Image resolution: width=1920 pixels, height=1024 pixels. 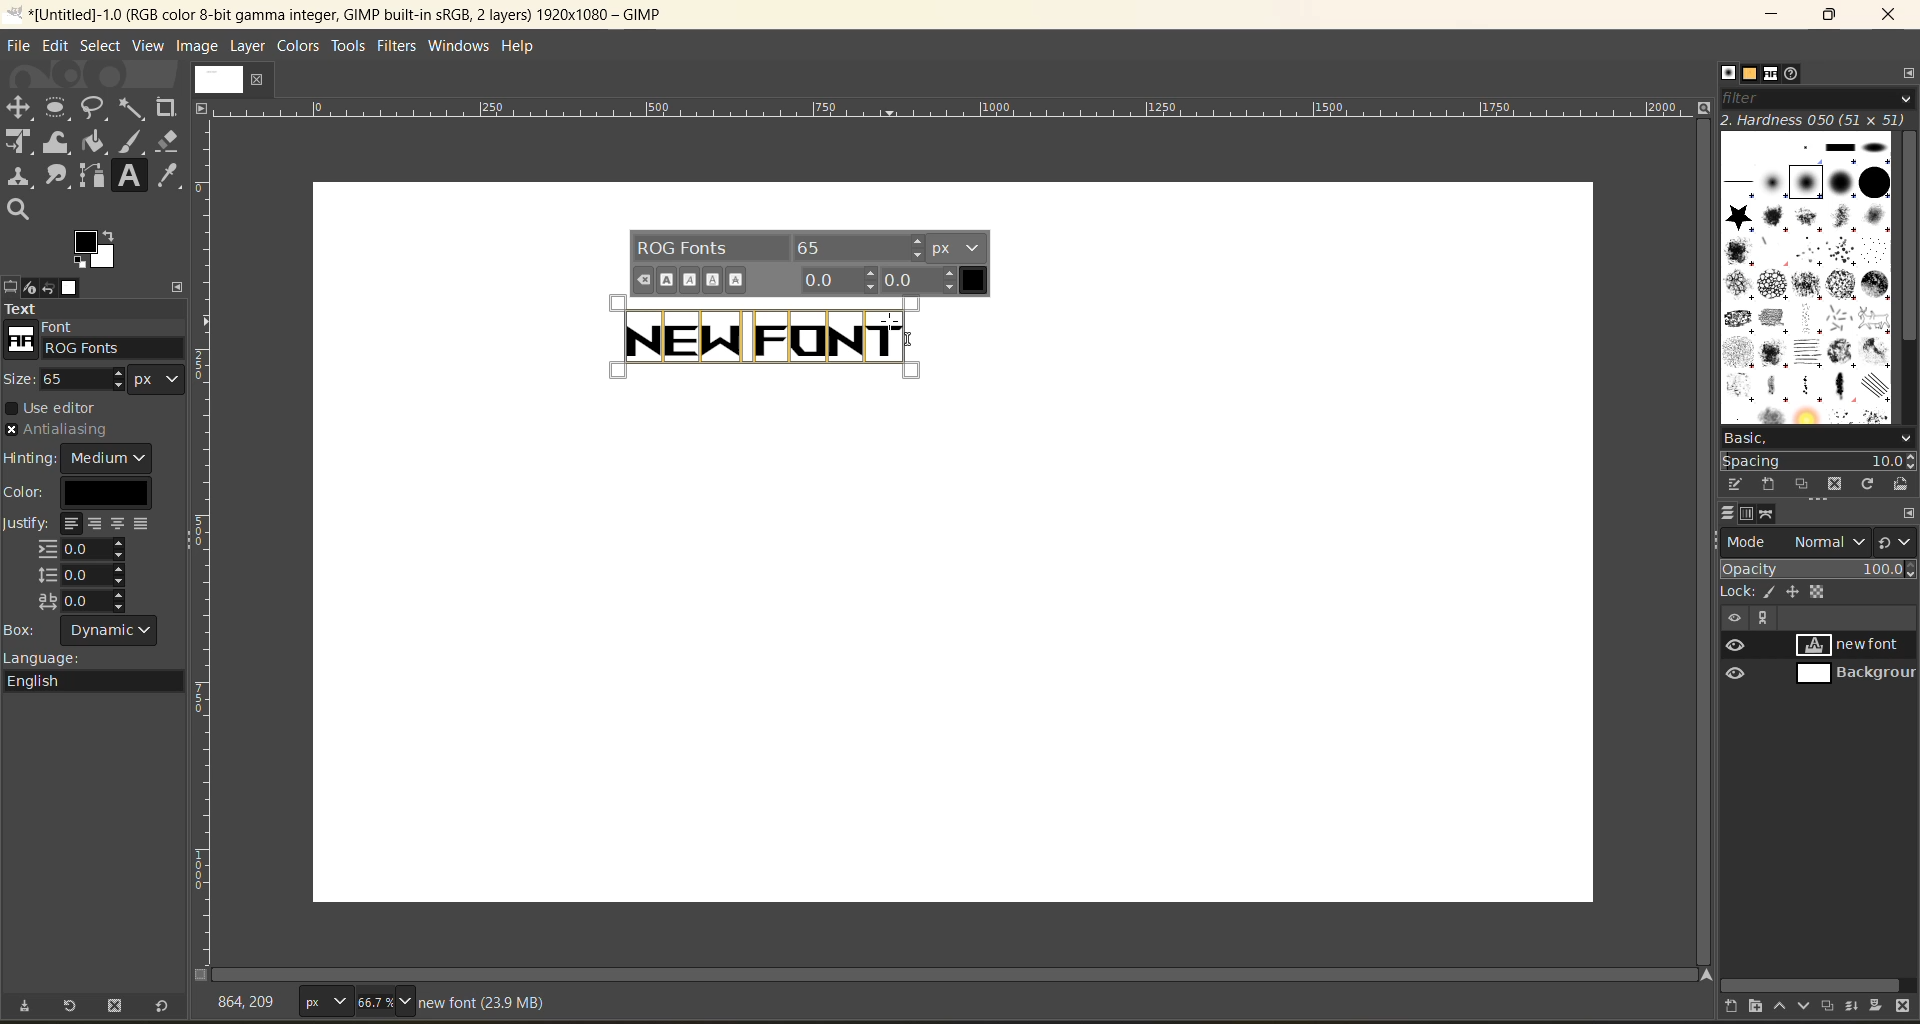 I want to click on spacing, so click(x=1817, y=462).